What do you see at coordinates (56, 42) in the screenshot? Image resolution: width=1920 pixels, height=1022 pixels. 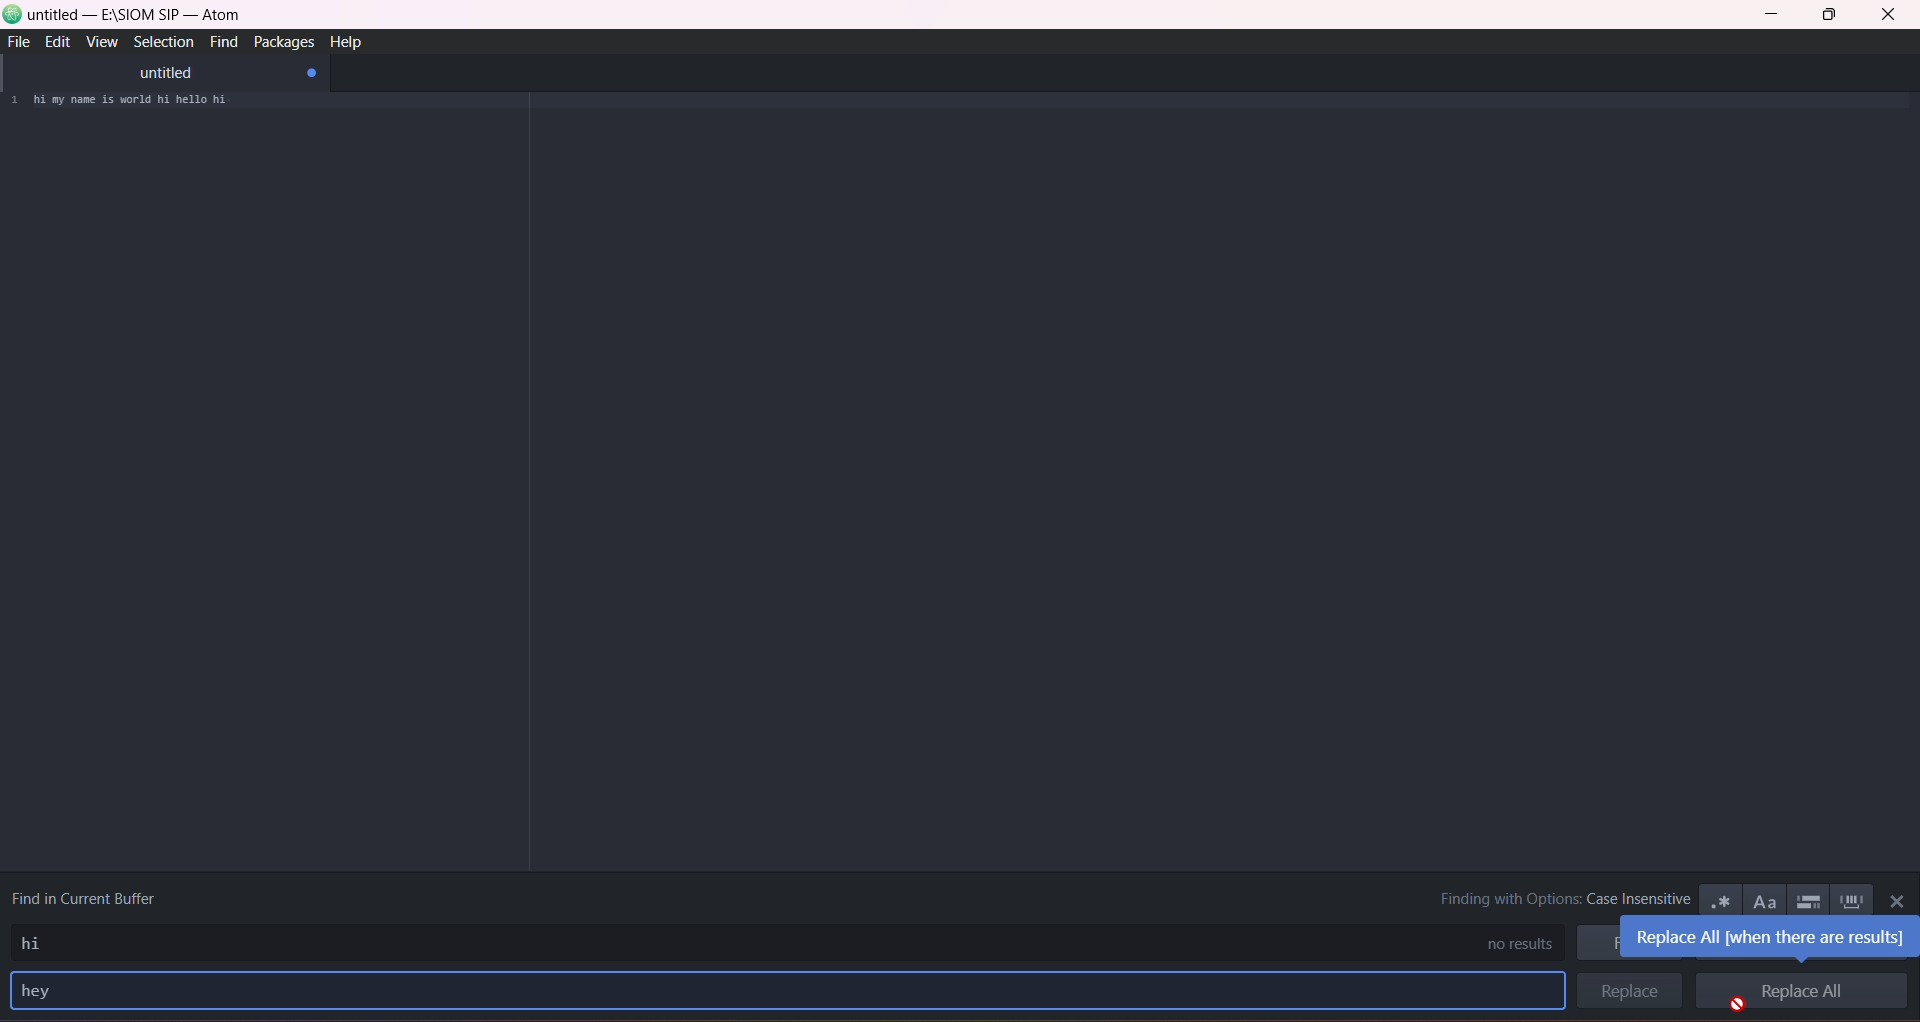 I see `edit` at bounding box center [56, 42].